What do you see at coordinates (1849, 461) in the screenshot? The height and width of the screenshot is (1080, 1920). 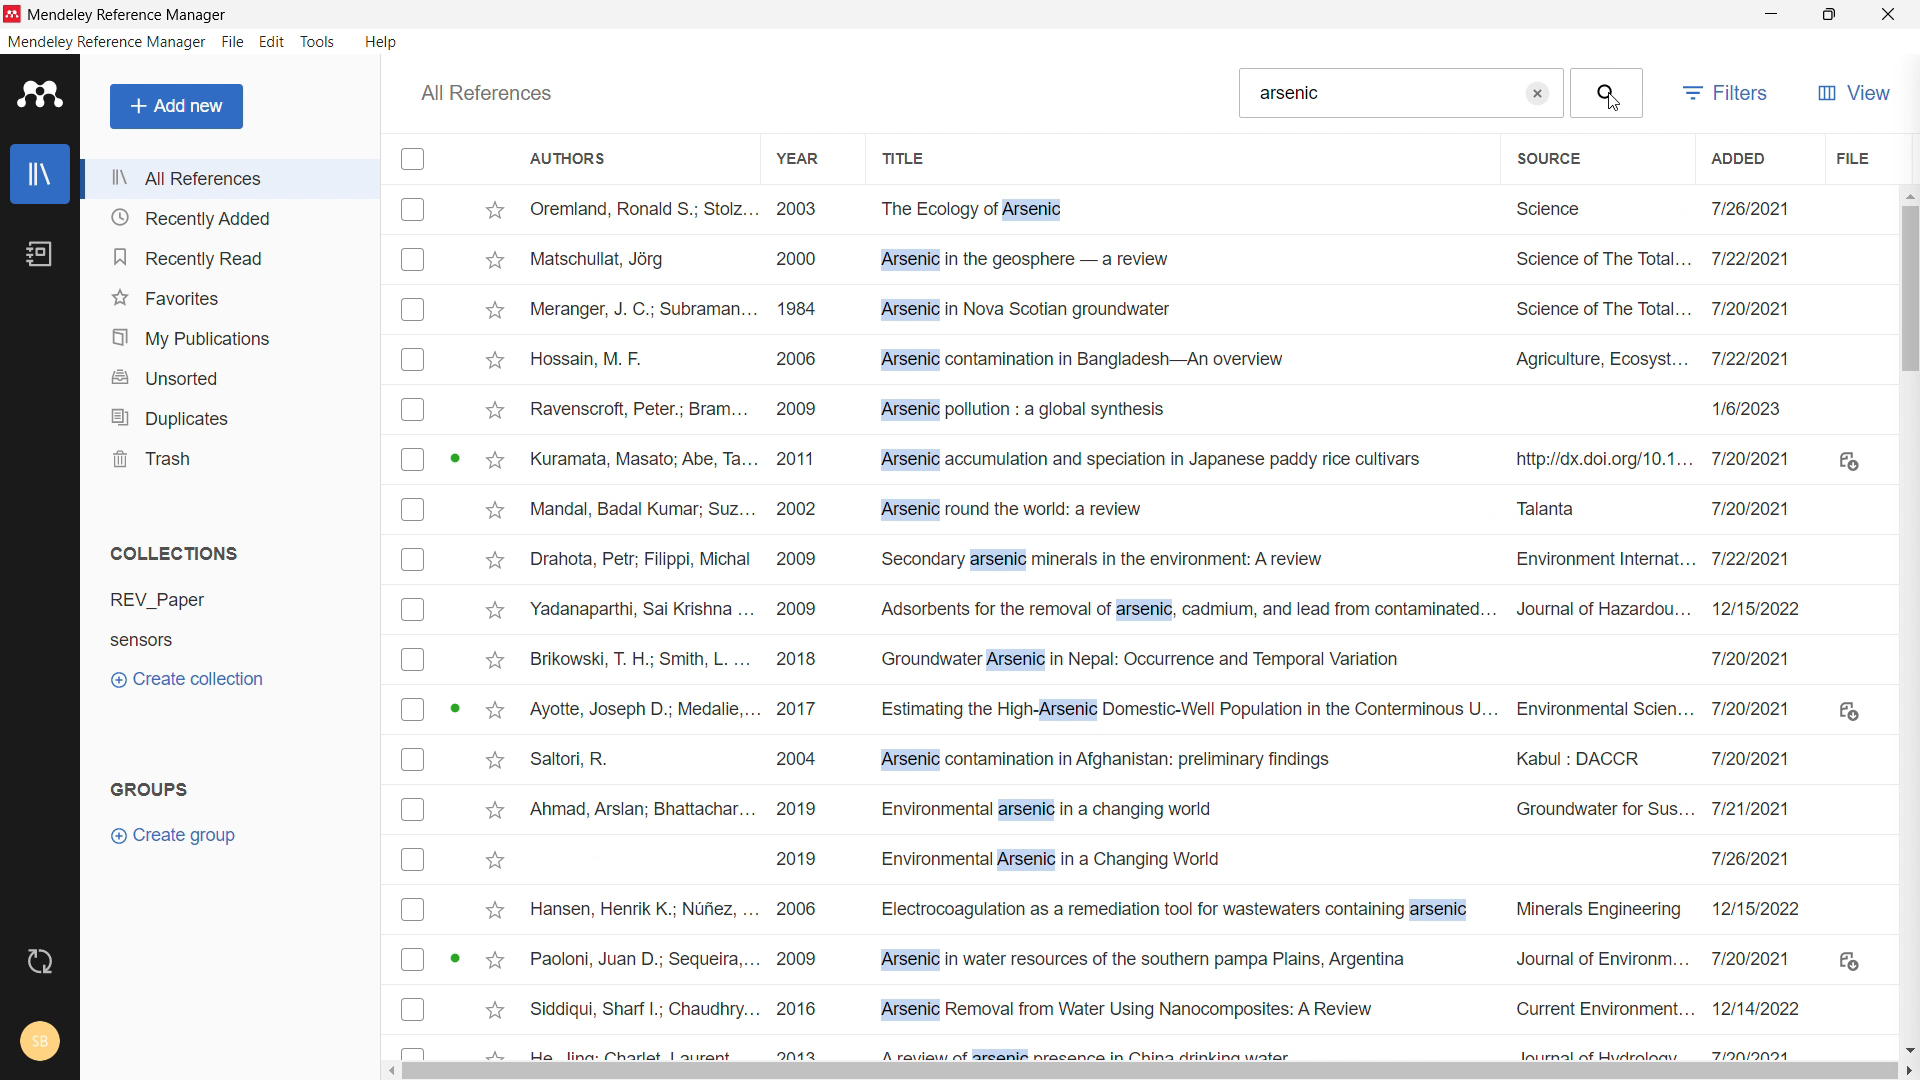 I see `Download` at bounding box center [1849, 461].